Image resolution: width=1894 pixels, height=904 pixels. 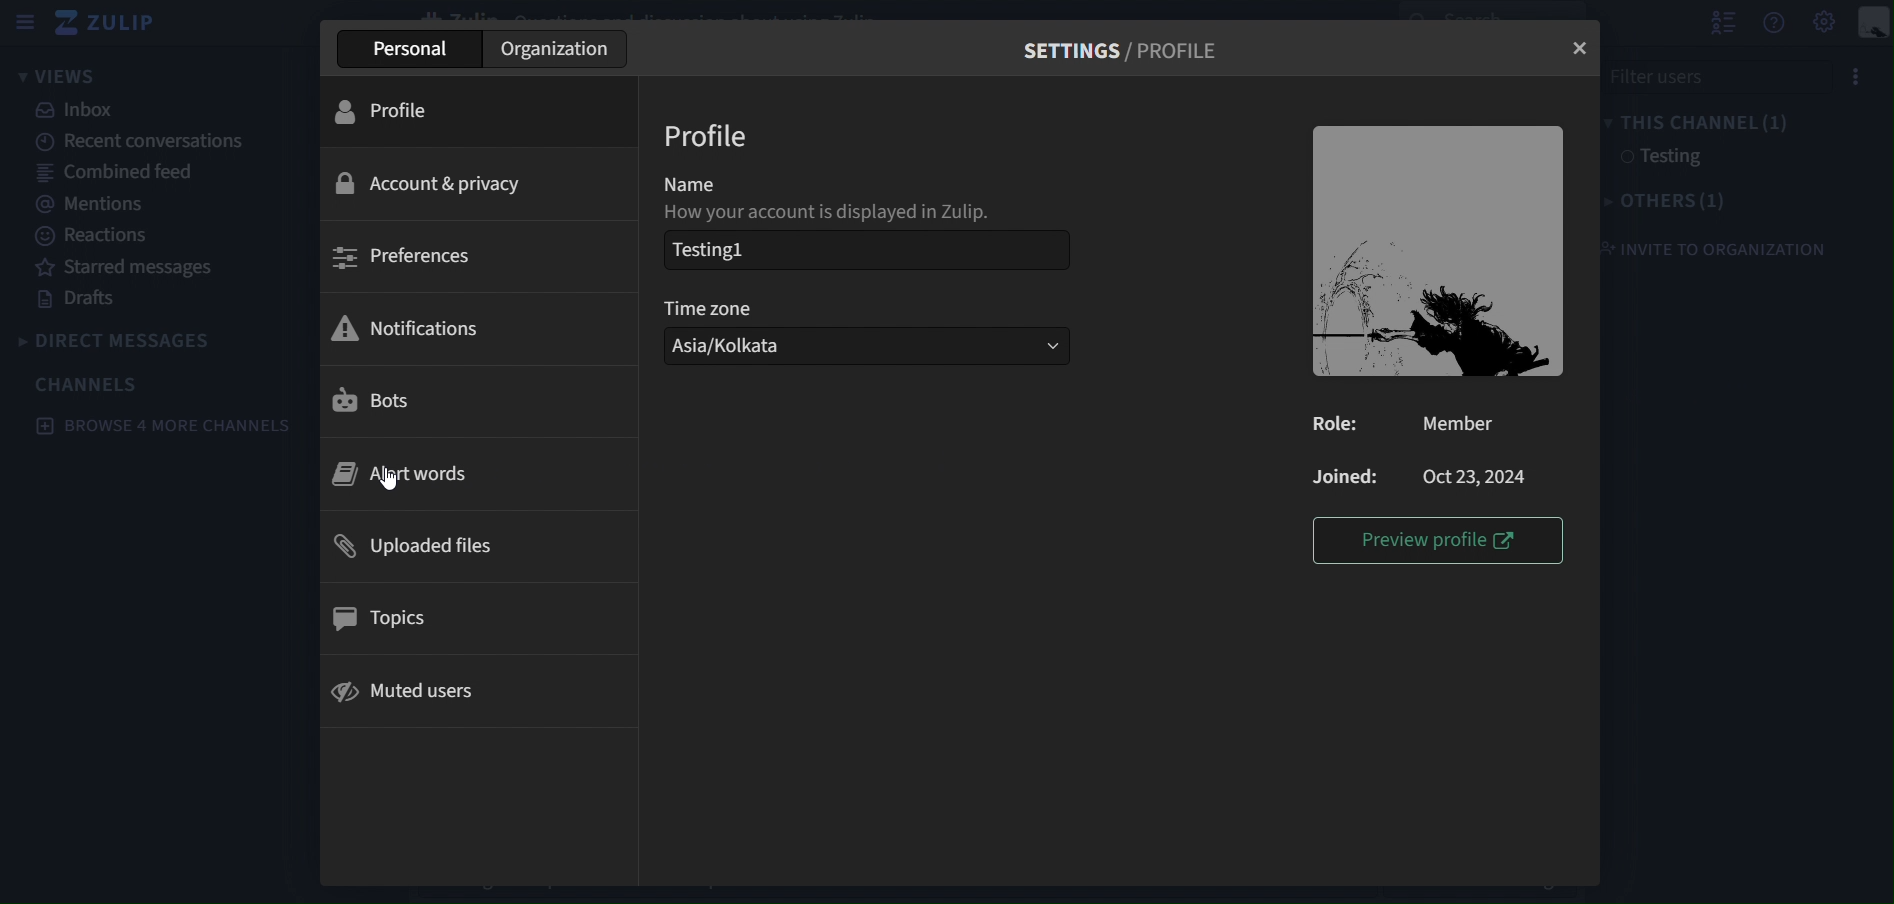 What do you see at coordinates (1481, 478) in the screenshot?
I see ` Oct23,2024` at bounding box center [1481, 478].